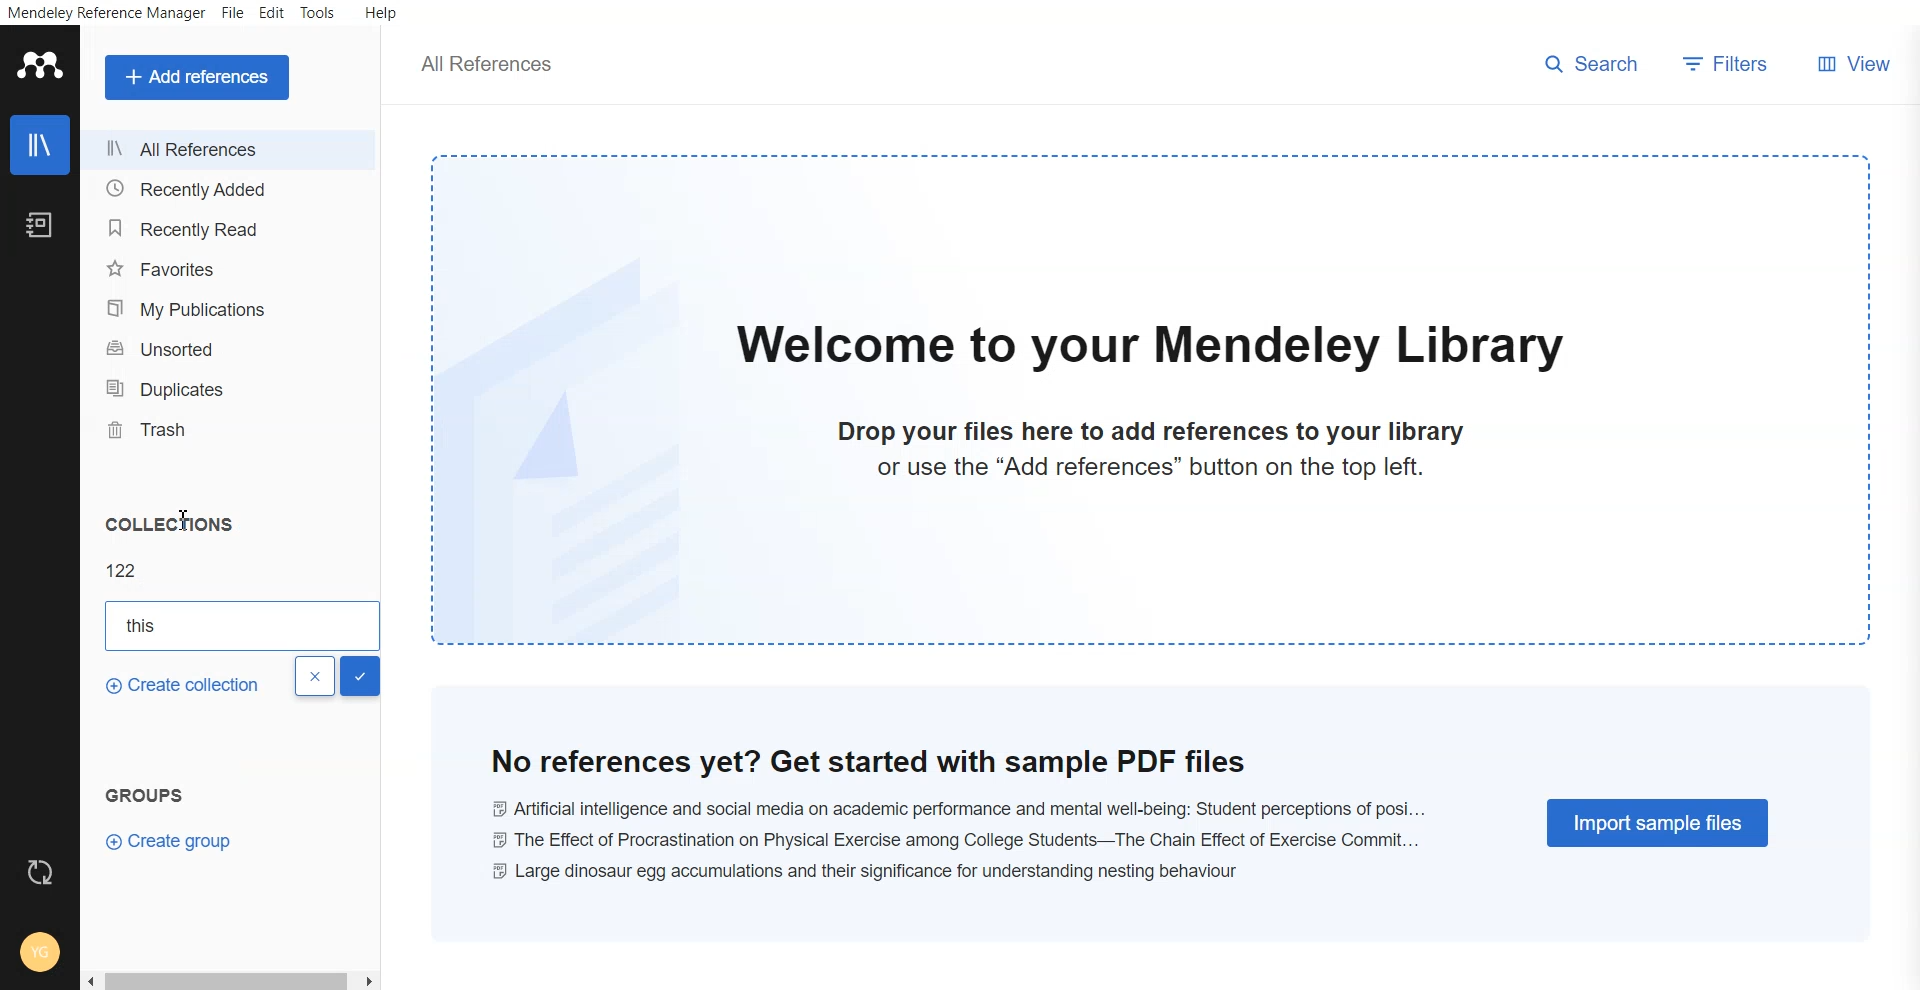 The width and height of the screenshot is (1920, 990). Describe the element at coordinates (200, 78) in the screenshot. I see `Add a references` at that location.